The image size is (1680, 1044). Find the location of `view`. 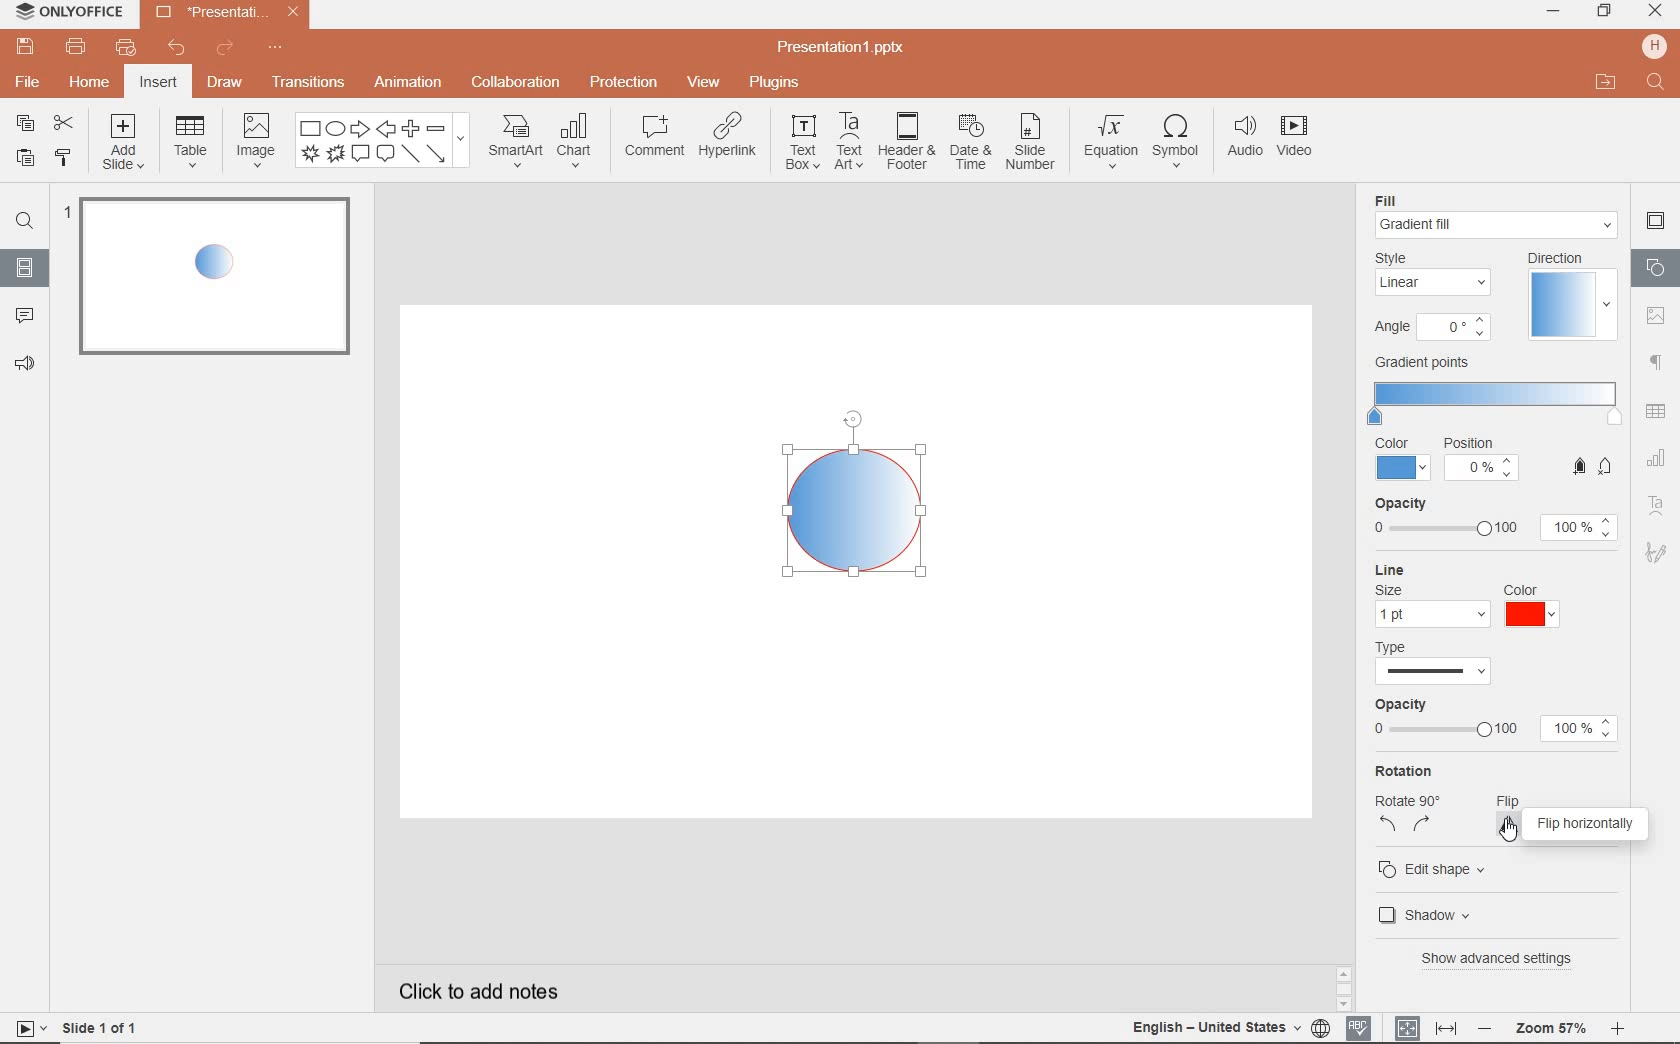

view is located at coordinates (702, 84).